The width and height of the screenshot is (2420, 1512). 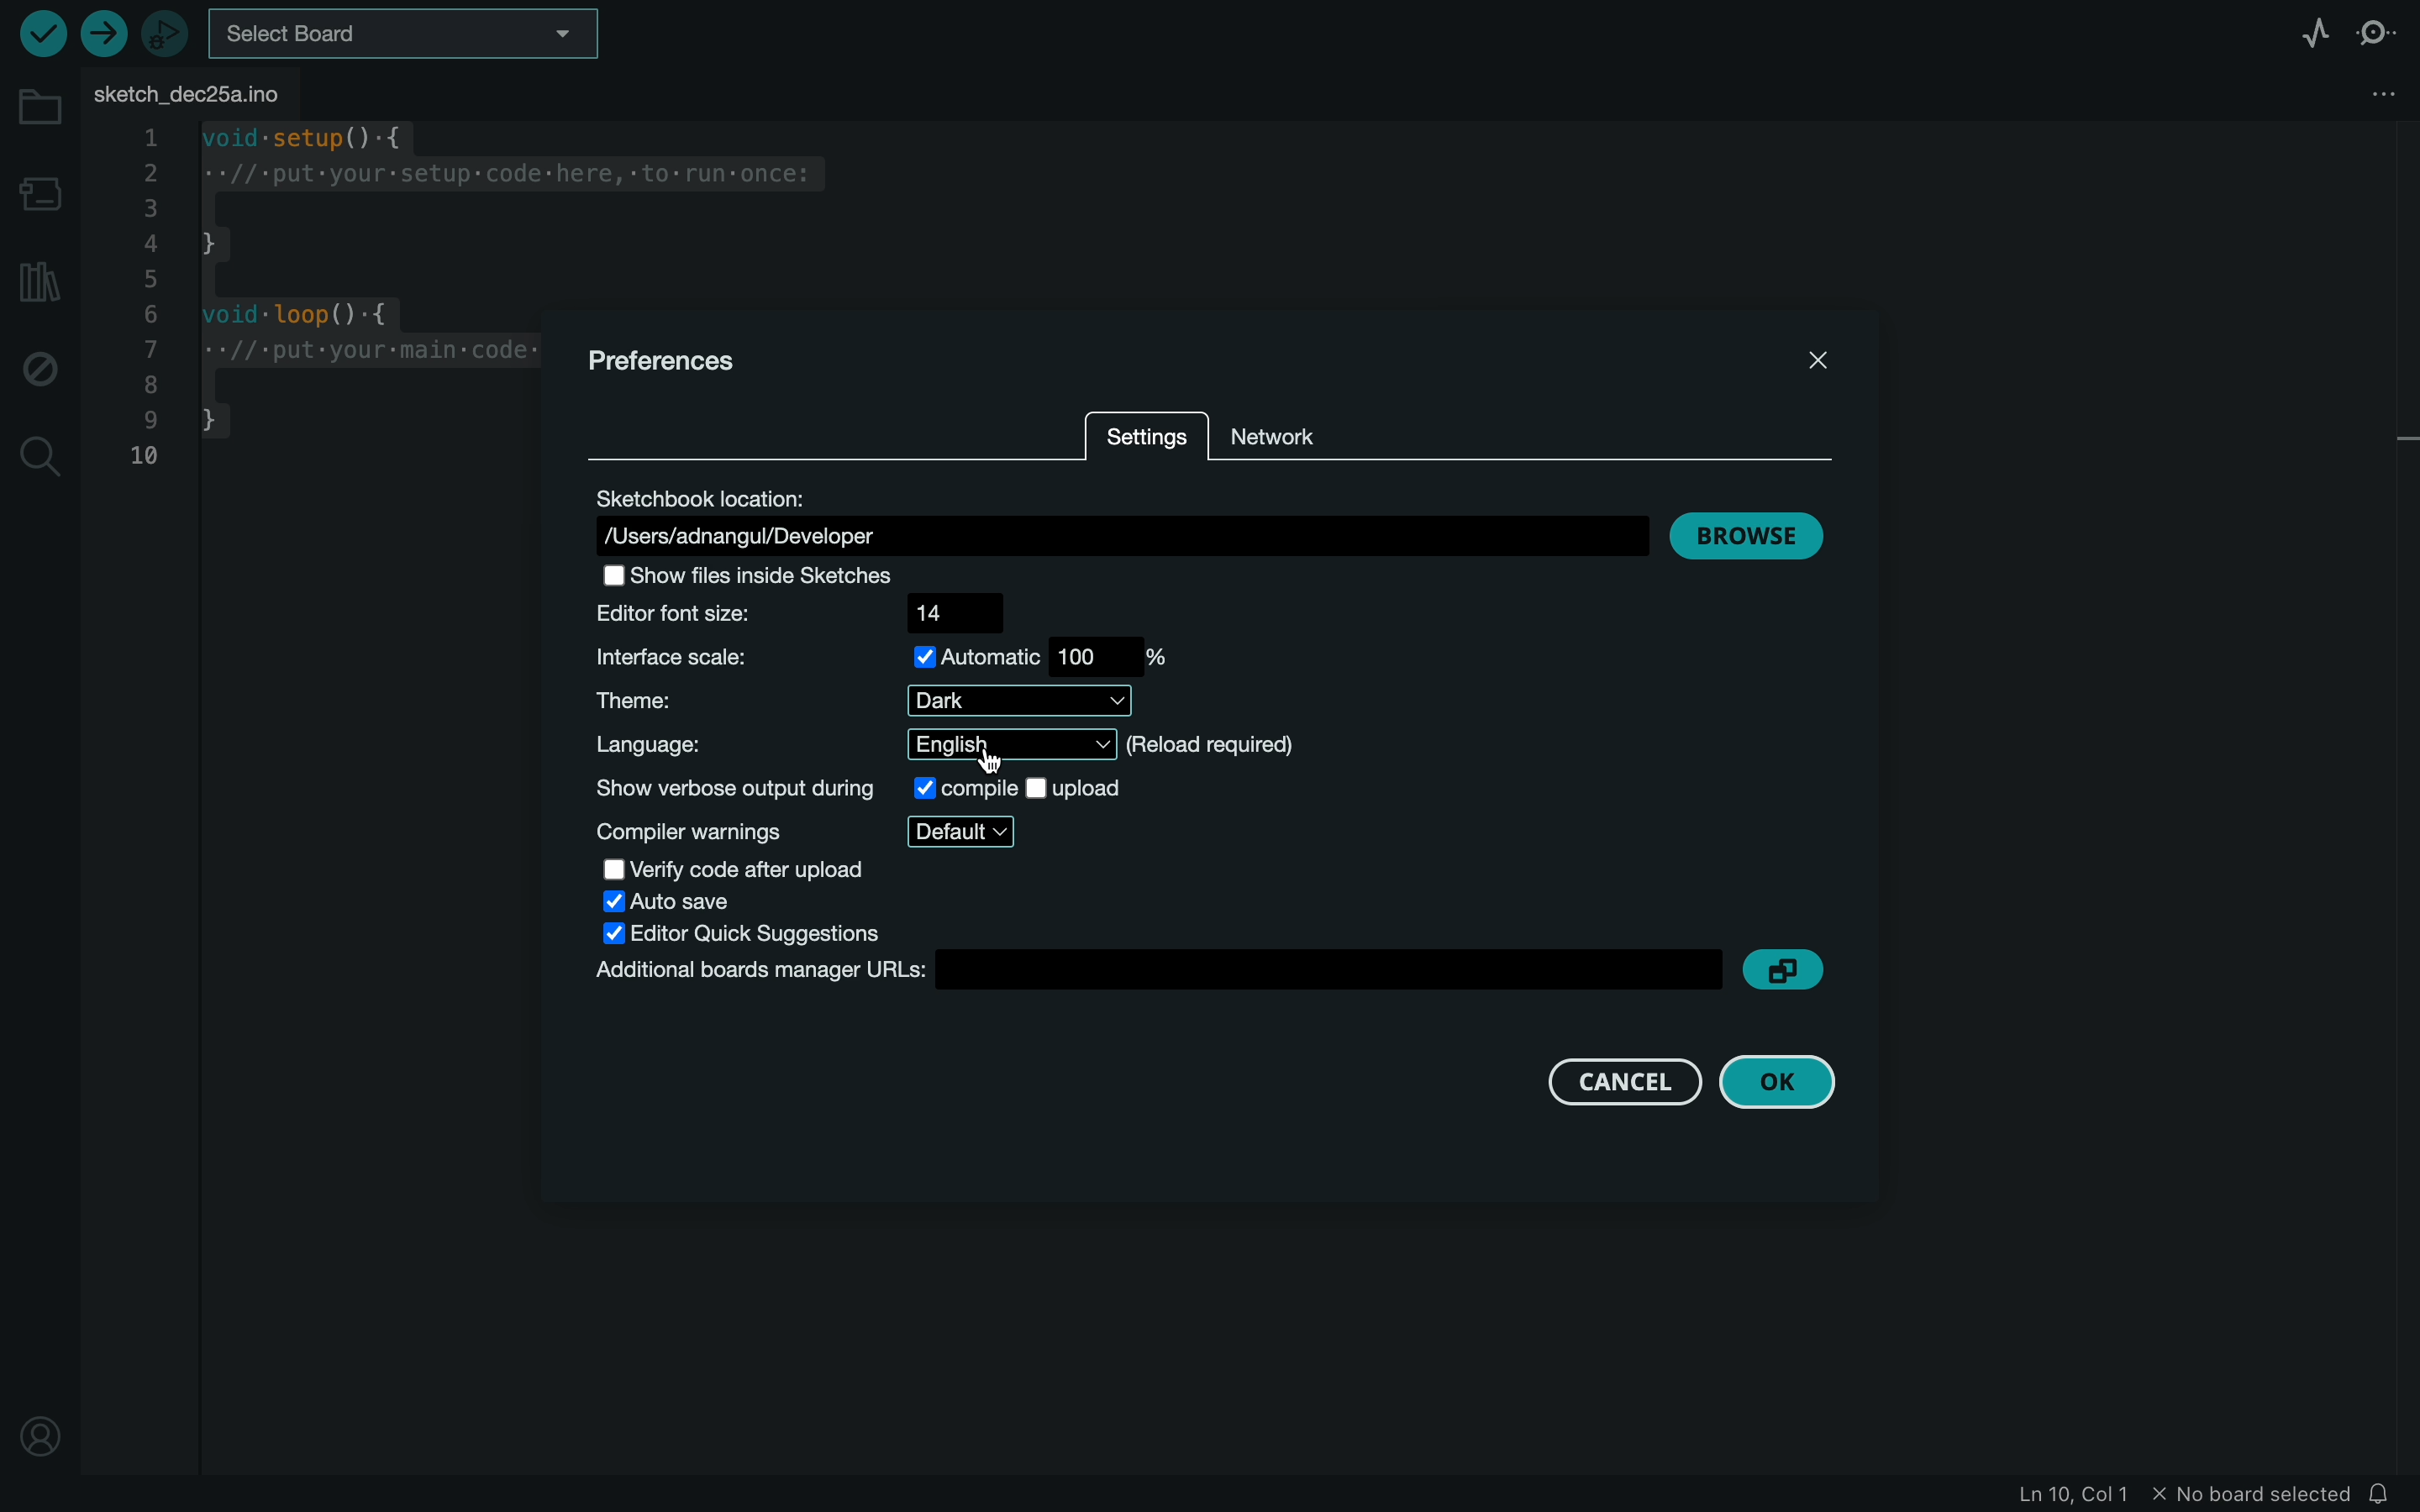 I want to click on board  selecter, so click(x=407, y=37).